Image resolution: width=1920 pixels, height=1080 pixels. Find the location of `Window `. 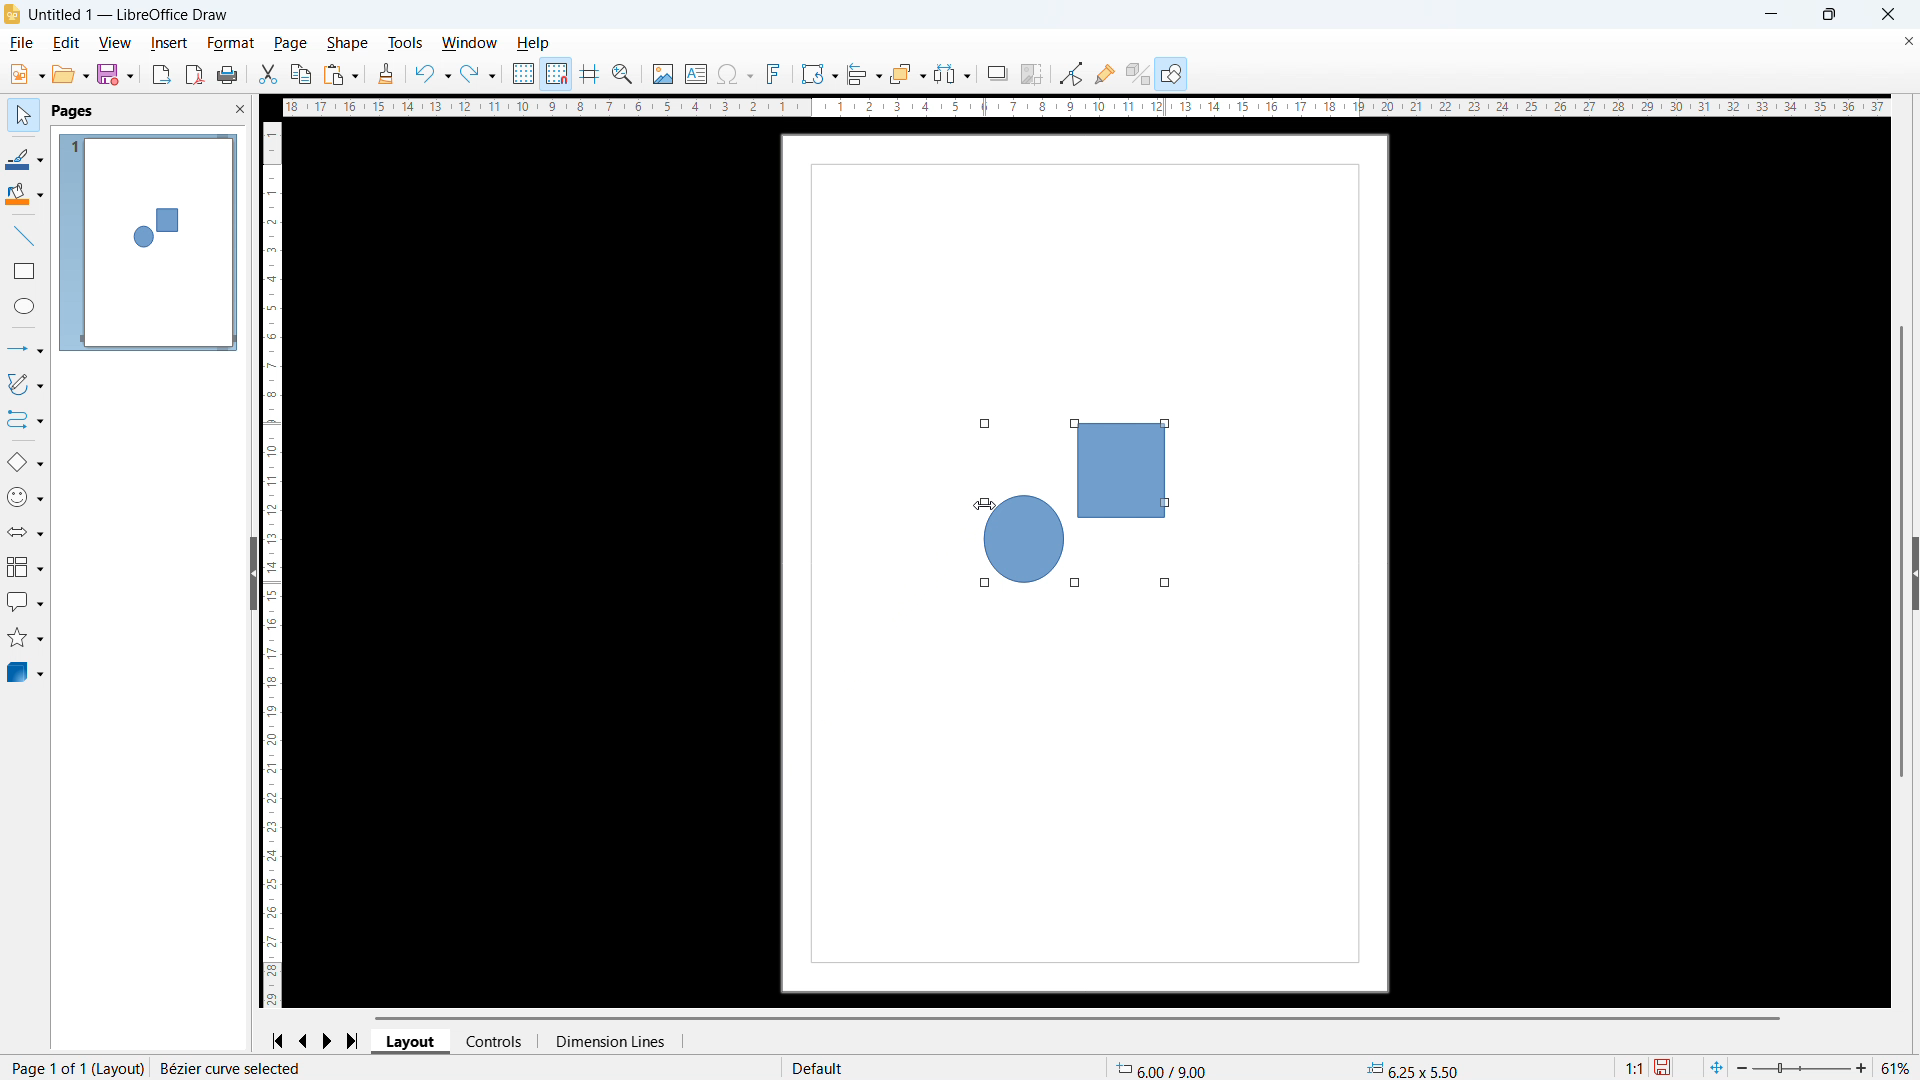

Window  is located at coordinates (468, 43).